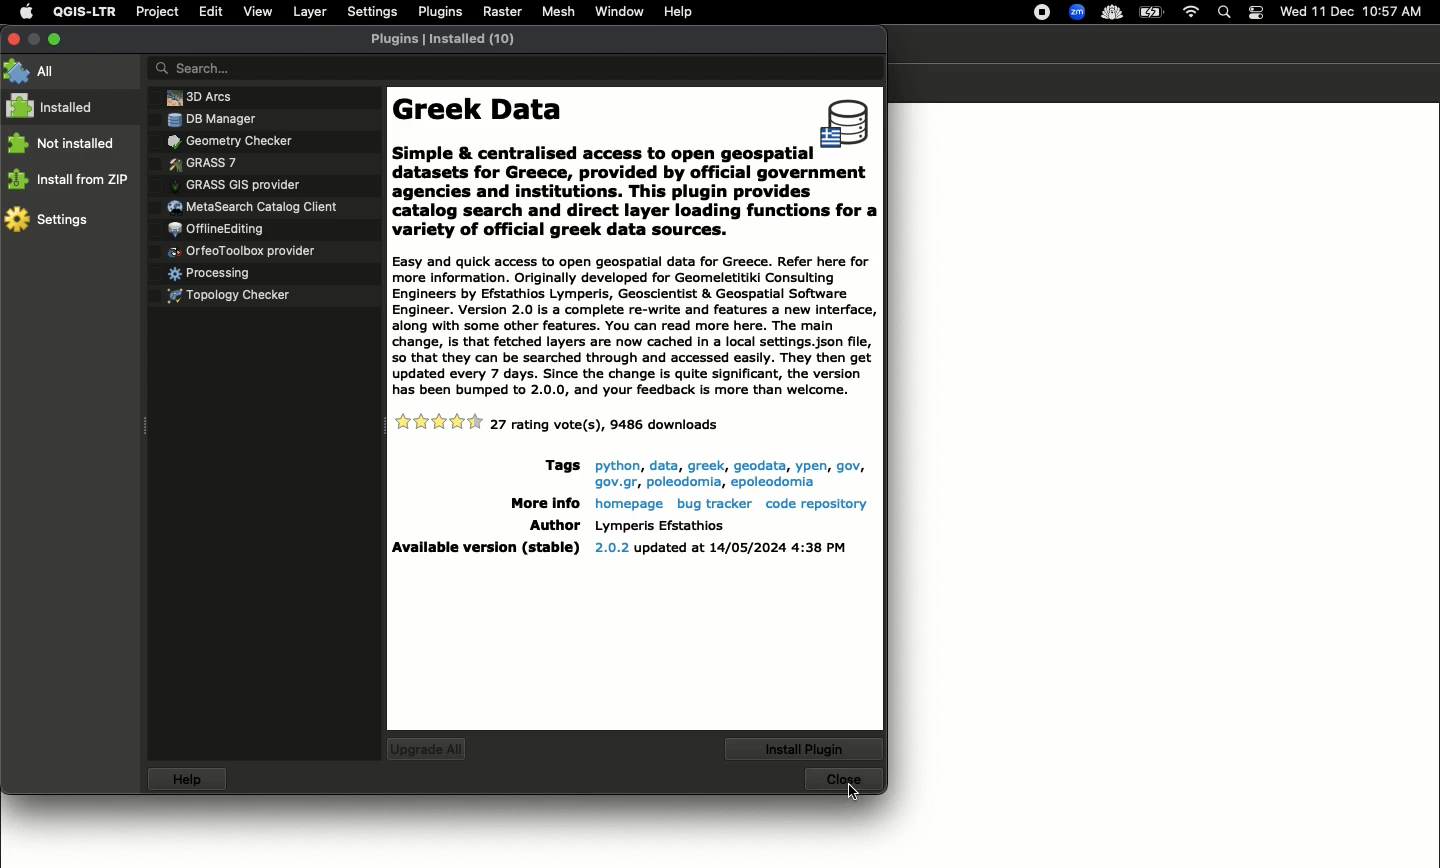 This screenshot has height=868, width=1440. I want to click on Greek data, so click(634, 326).